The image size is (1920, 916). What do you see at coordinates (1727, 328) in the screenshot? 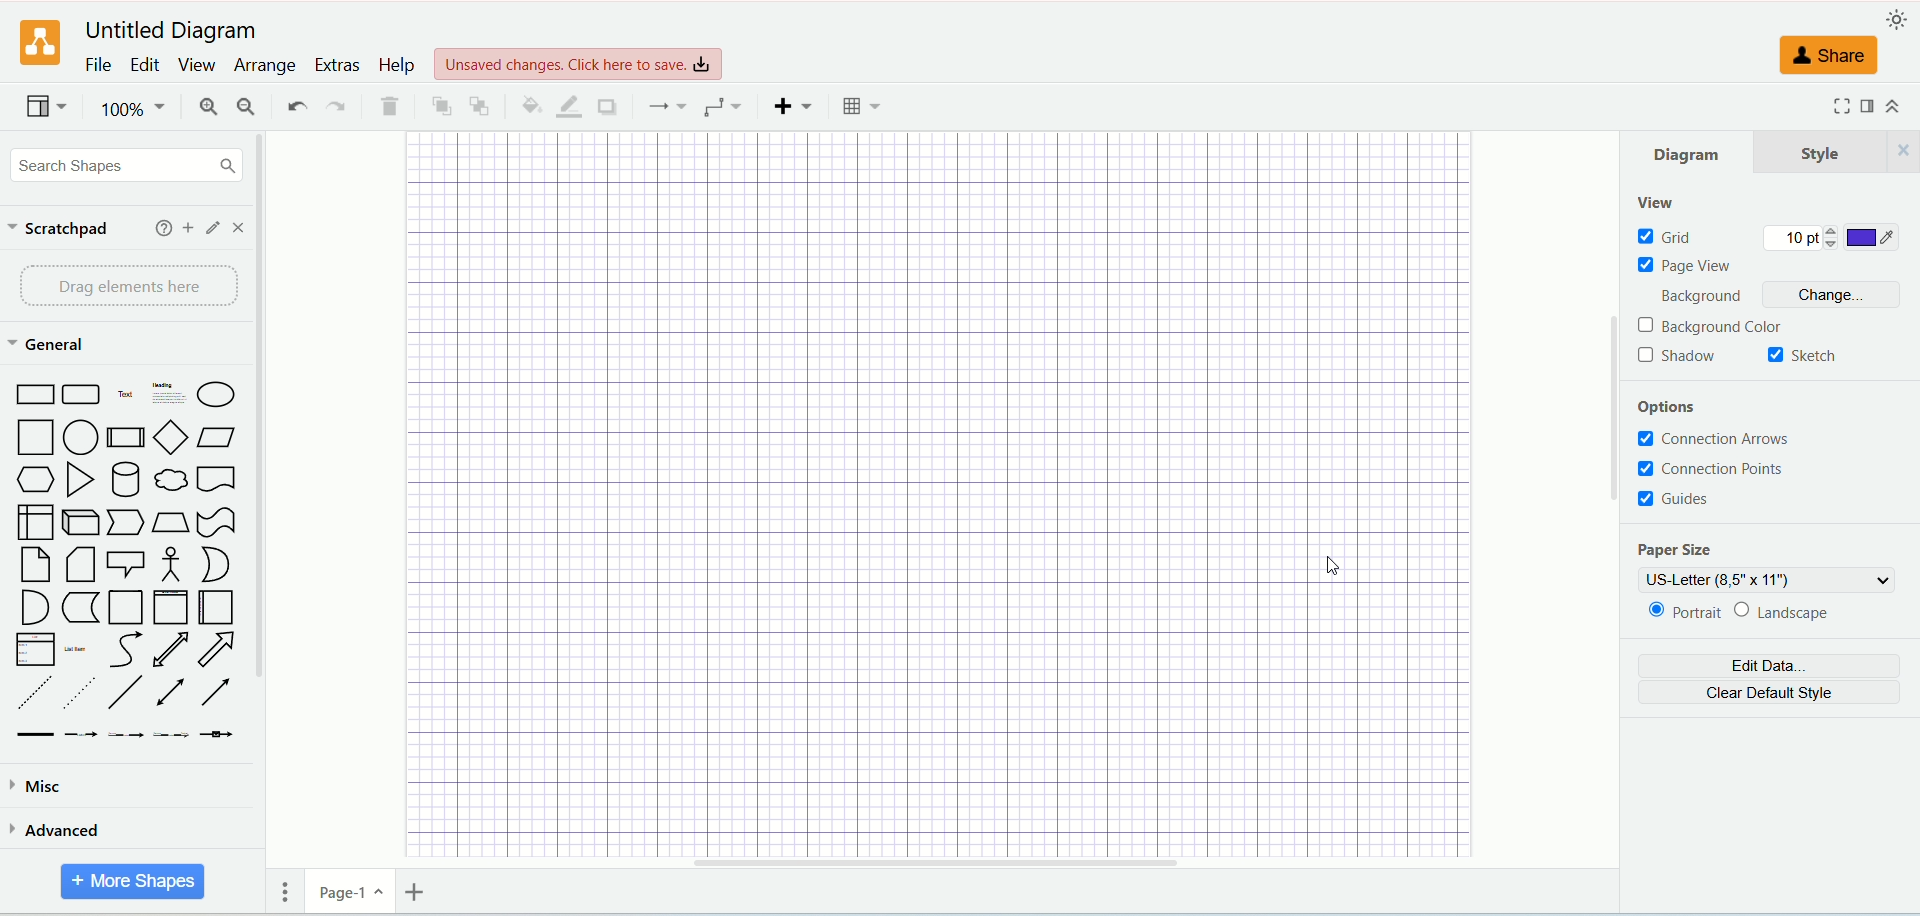
I see `background color` at bounding box center [1727, 328].